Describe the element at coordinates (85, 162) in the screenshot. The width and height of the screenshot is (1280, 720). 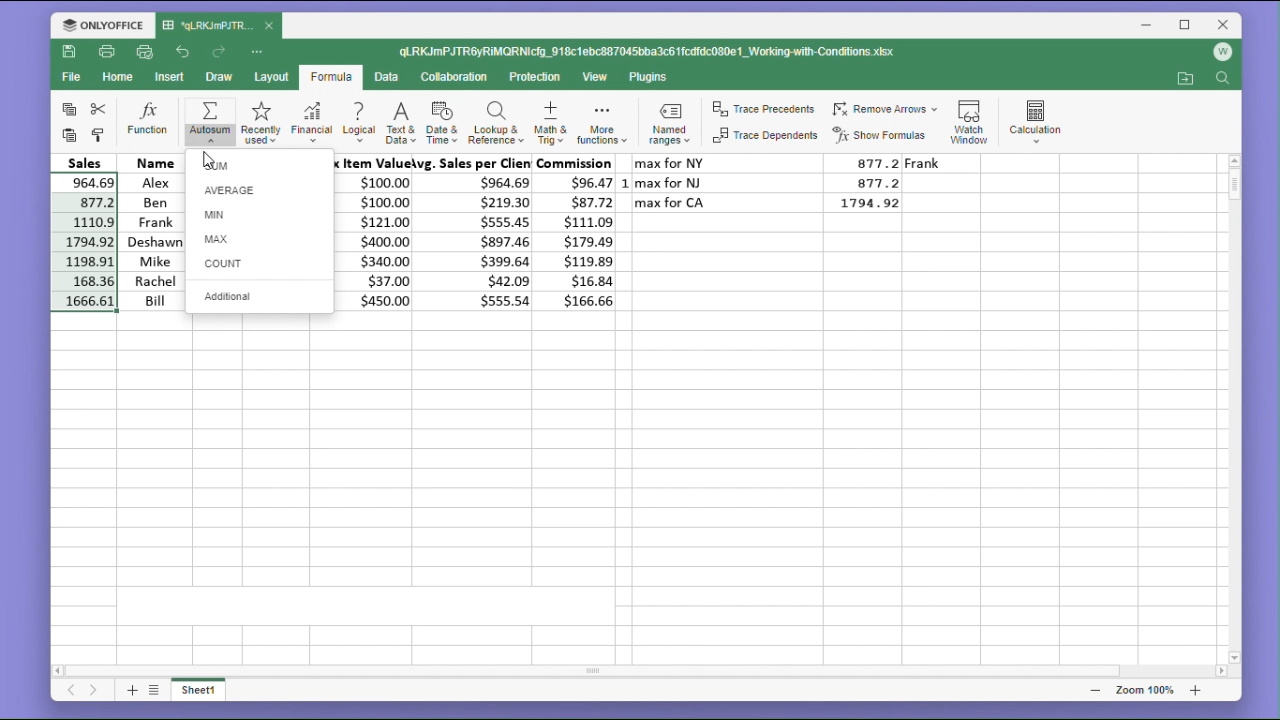
I see `Sales` at that location.